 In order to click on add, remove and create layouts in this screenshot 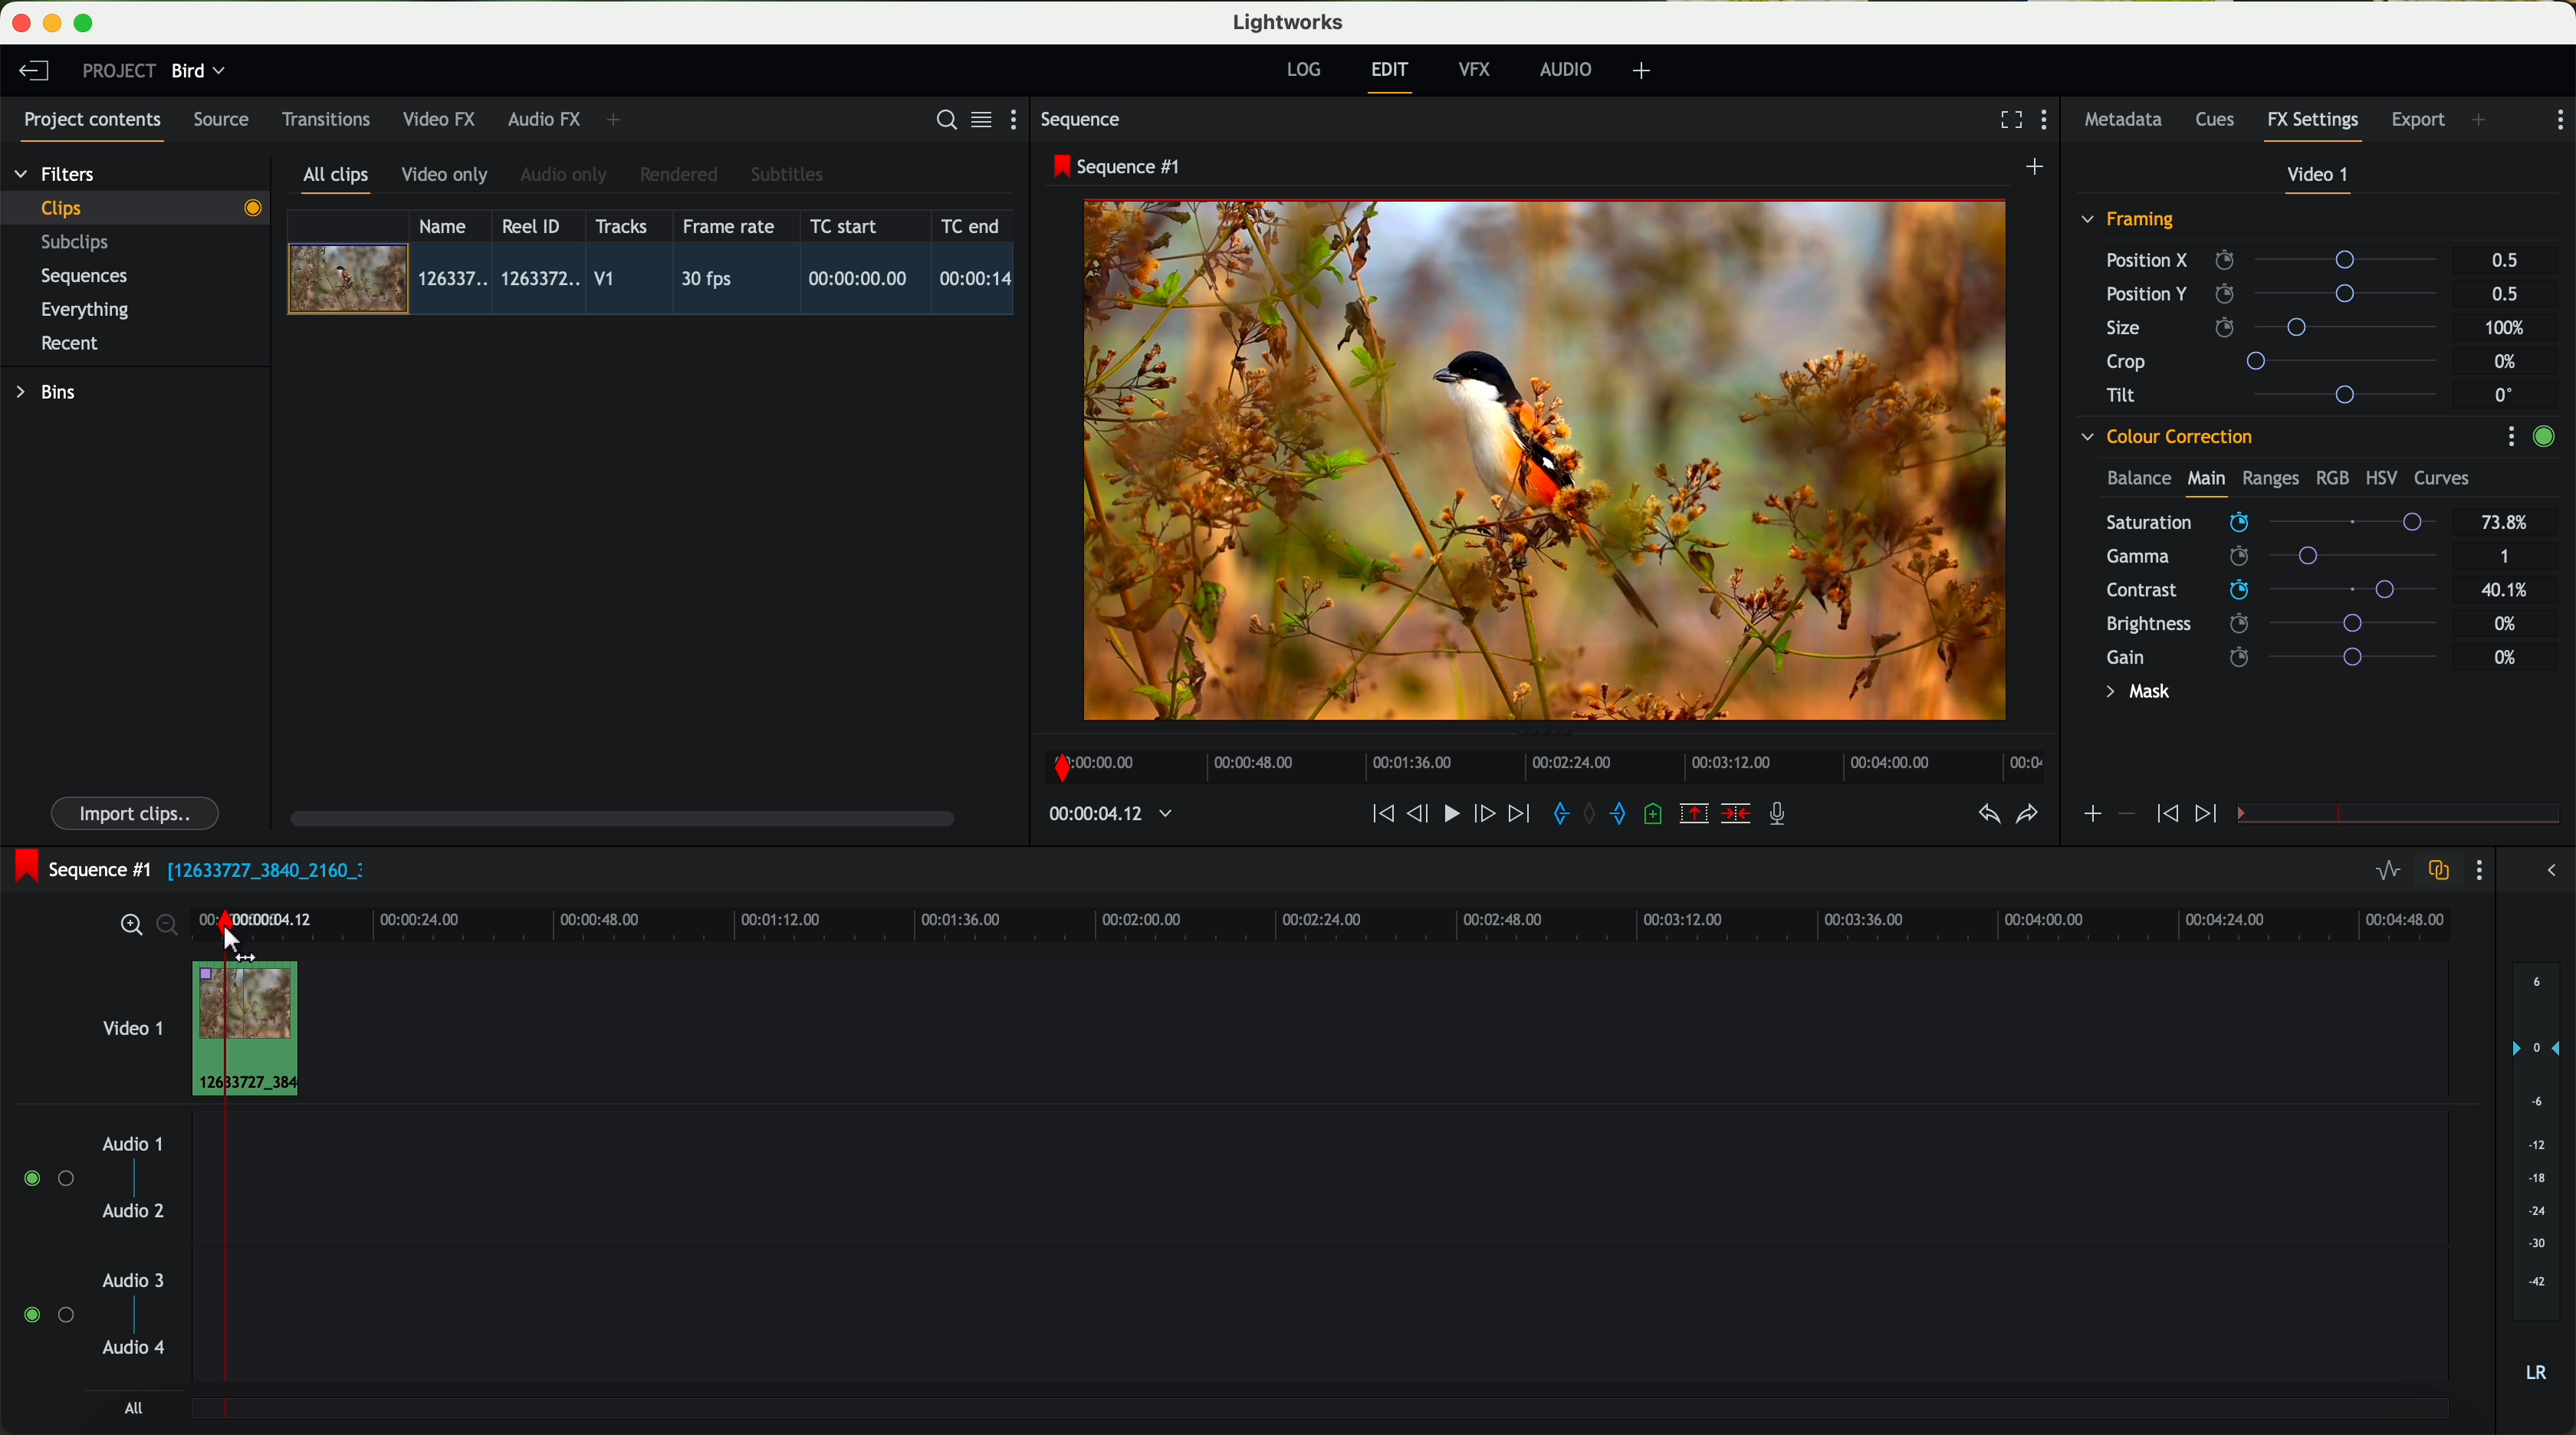, I will do `click(1645, 71)`.